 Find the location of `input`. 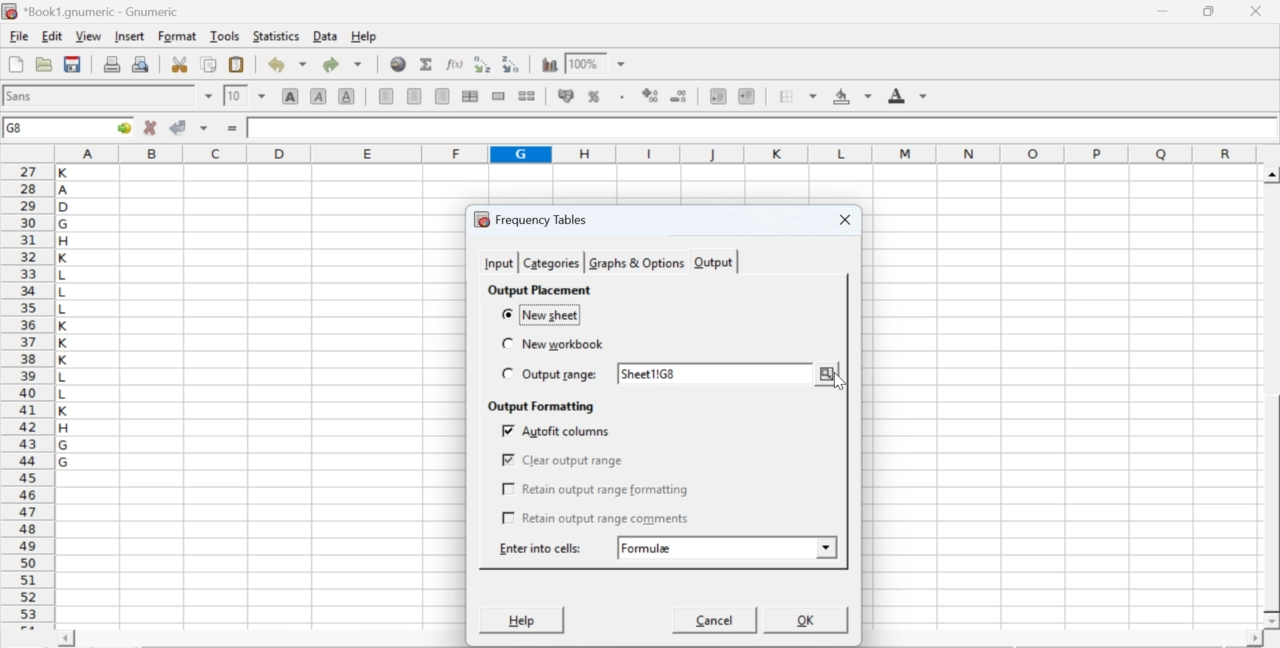

input is located at coordinates (498, 263).